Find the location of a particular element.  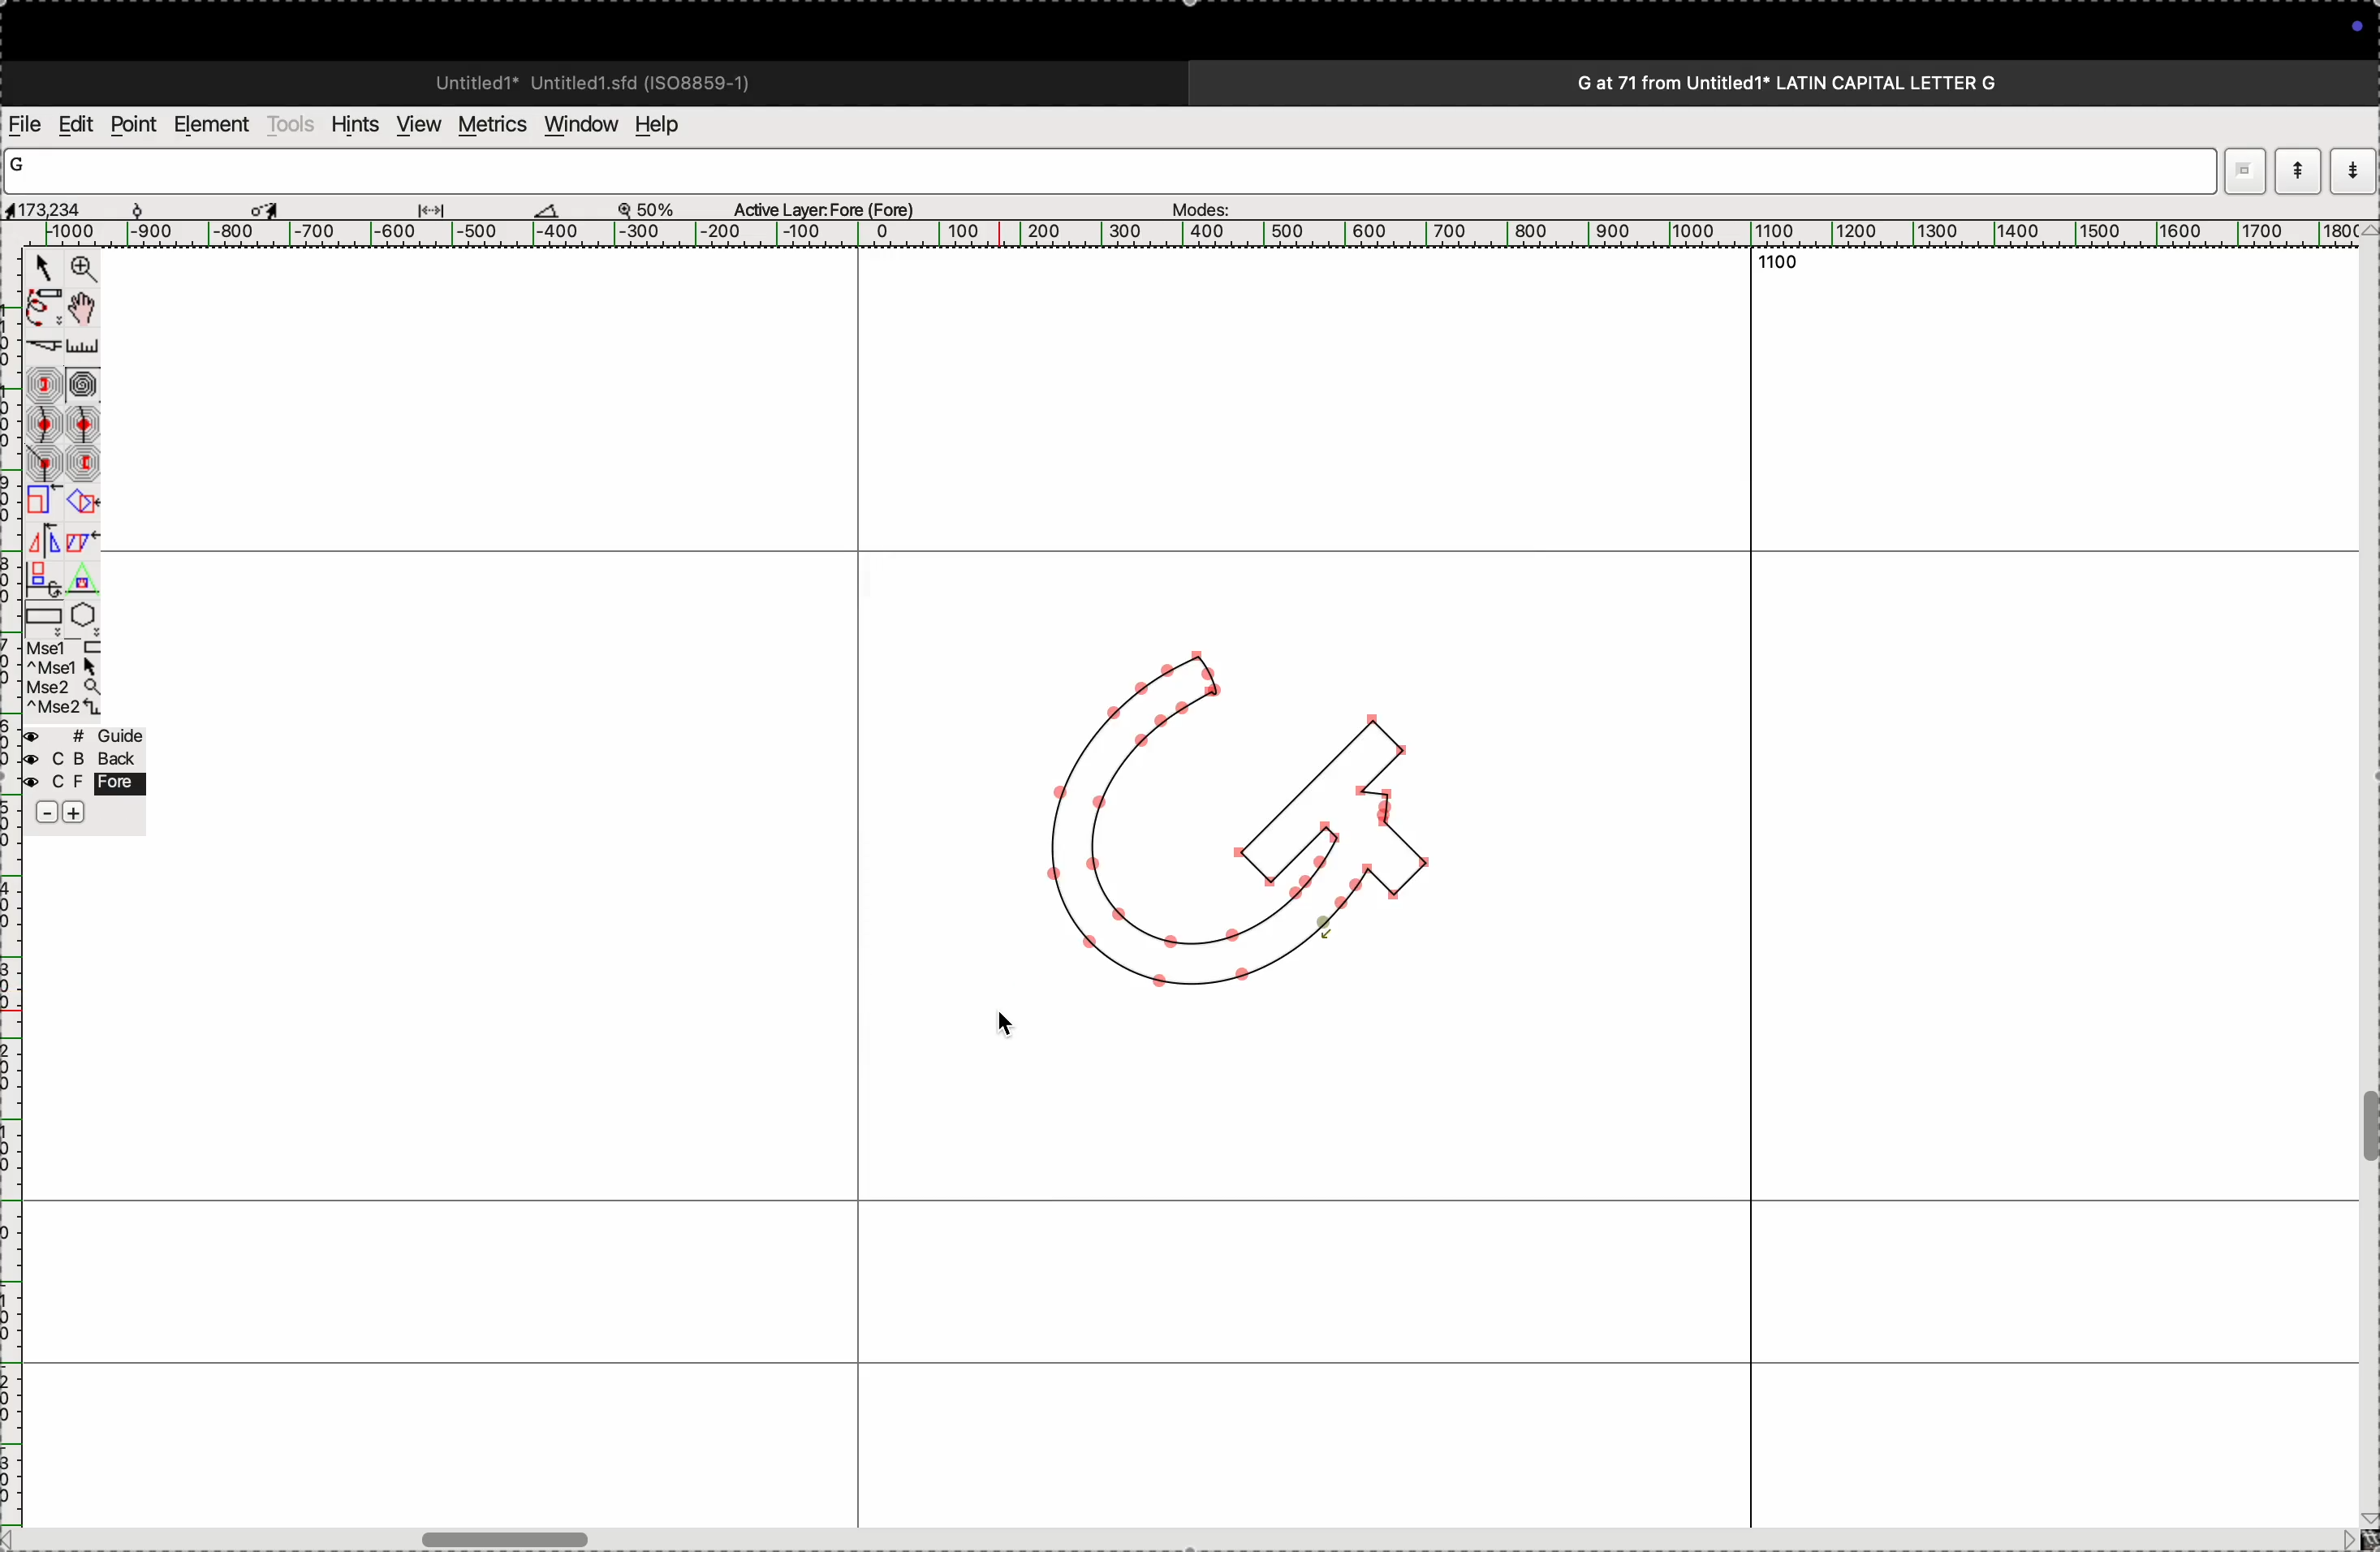

metrics is located at coordinates (494, 123).